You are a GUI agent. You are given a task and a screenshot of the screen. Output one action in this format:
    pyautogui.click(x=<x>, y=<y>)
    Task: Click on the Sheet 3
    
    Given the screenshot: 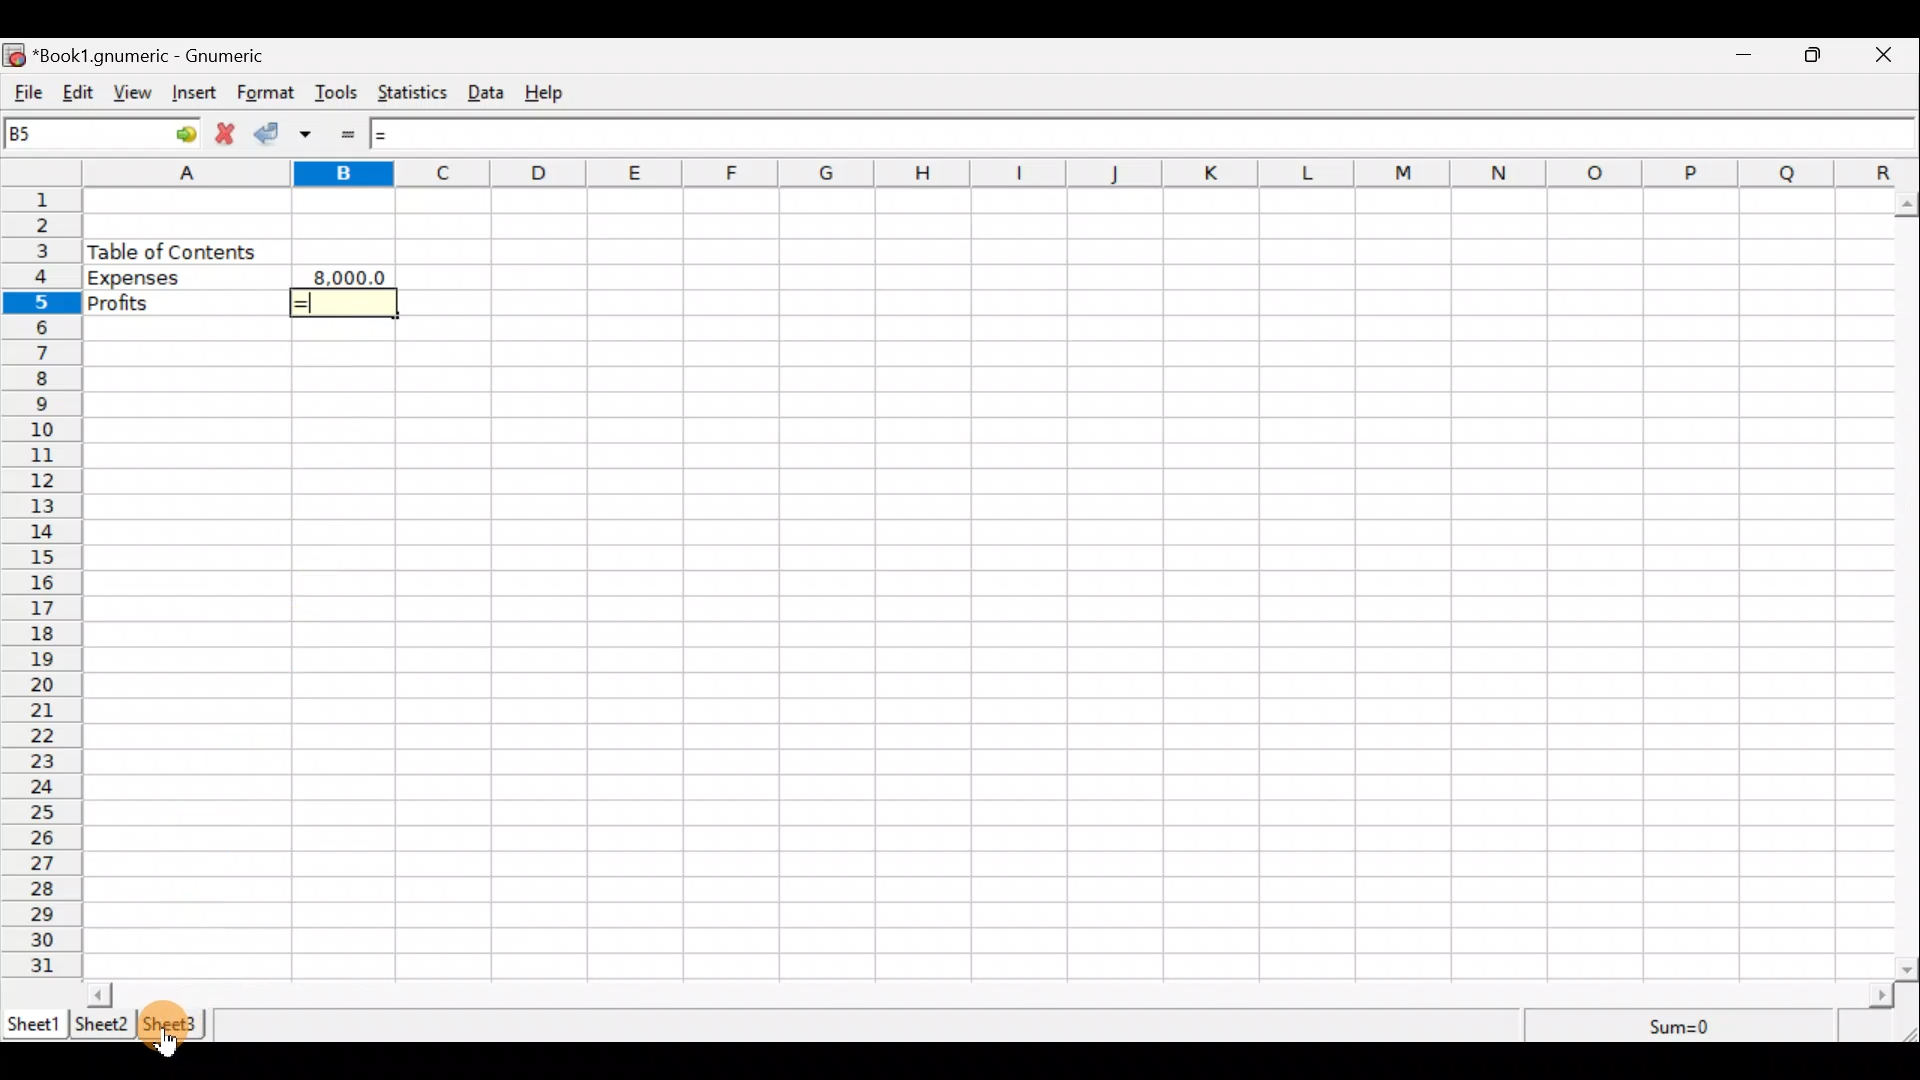 What is the action you would take?
    pyautogui.click(x=174, y=1024)
    